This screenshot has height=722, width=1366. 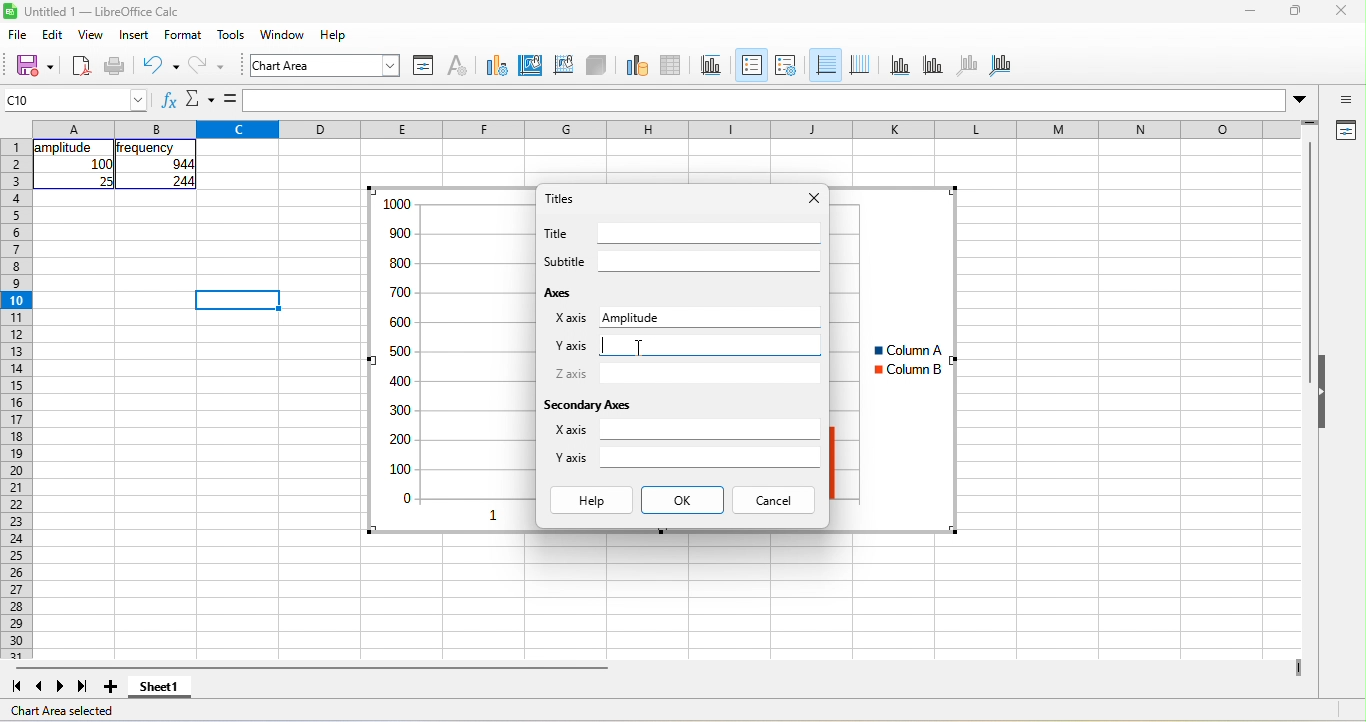 What do you see at coordinates (312, 668) in the screenshot?
I see `horizontal scroll bar` at bounding box center [312, 668].